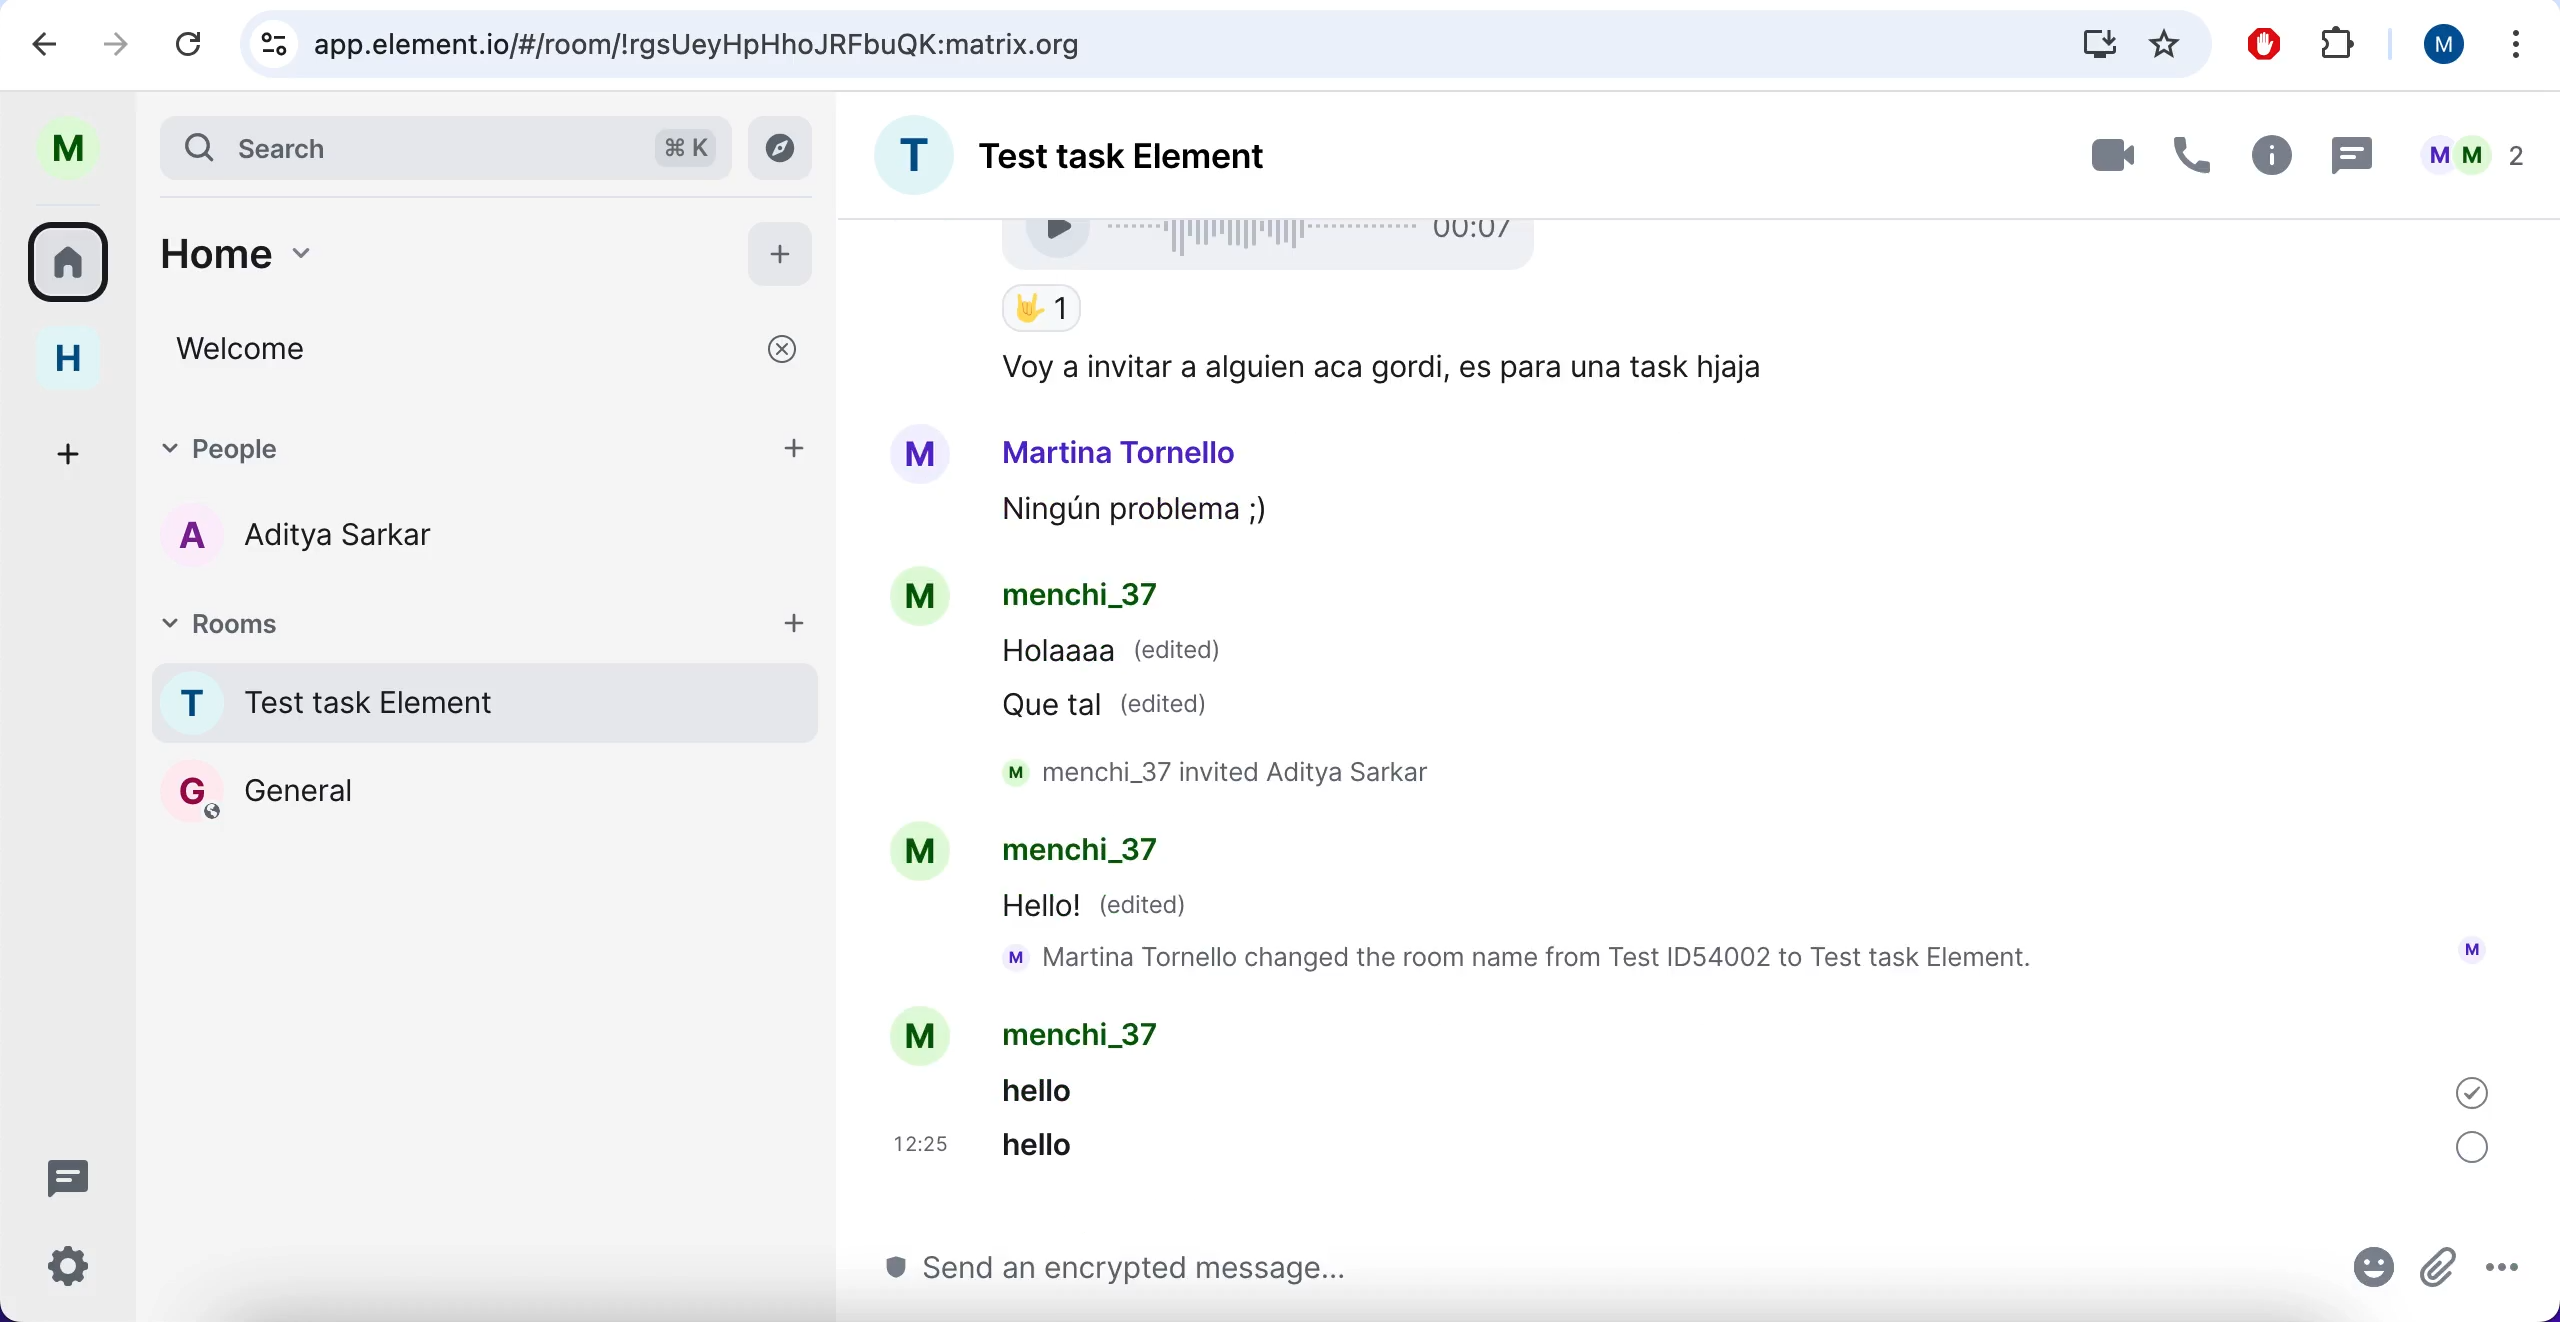 The image size is (2560, 1322). Describe the element at coordinates (797, 445) in the screenshot. I see `add` at that location.